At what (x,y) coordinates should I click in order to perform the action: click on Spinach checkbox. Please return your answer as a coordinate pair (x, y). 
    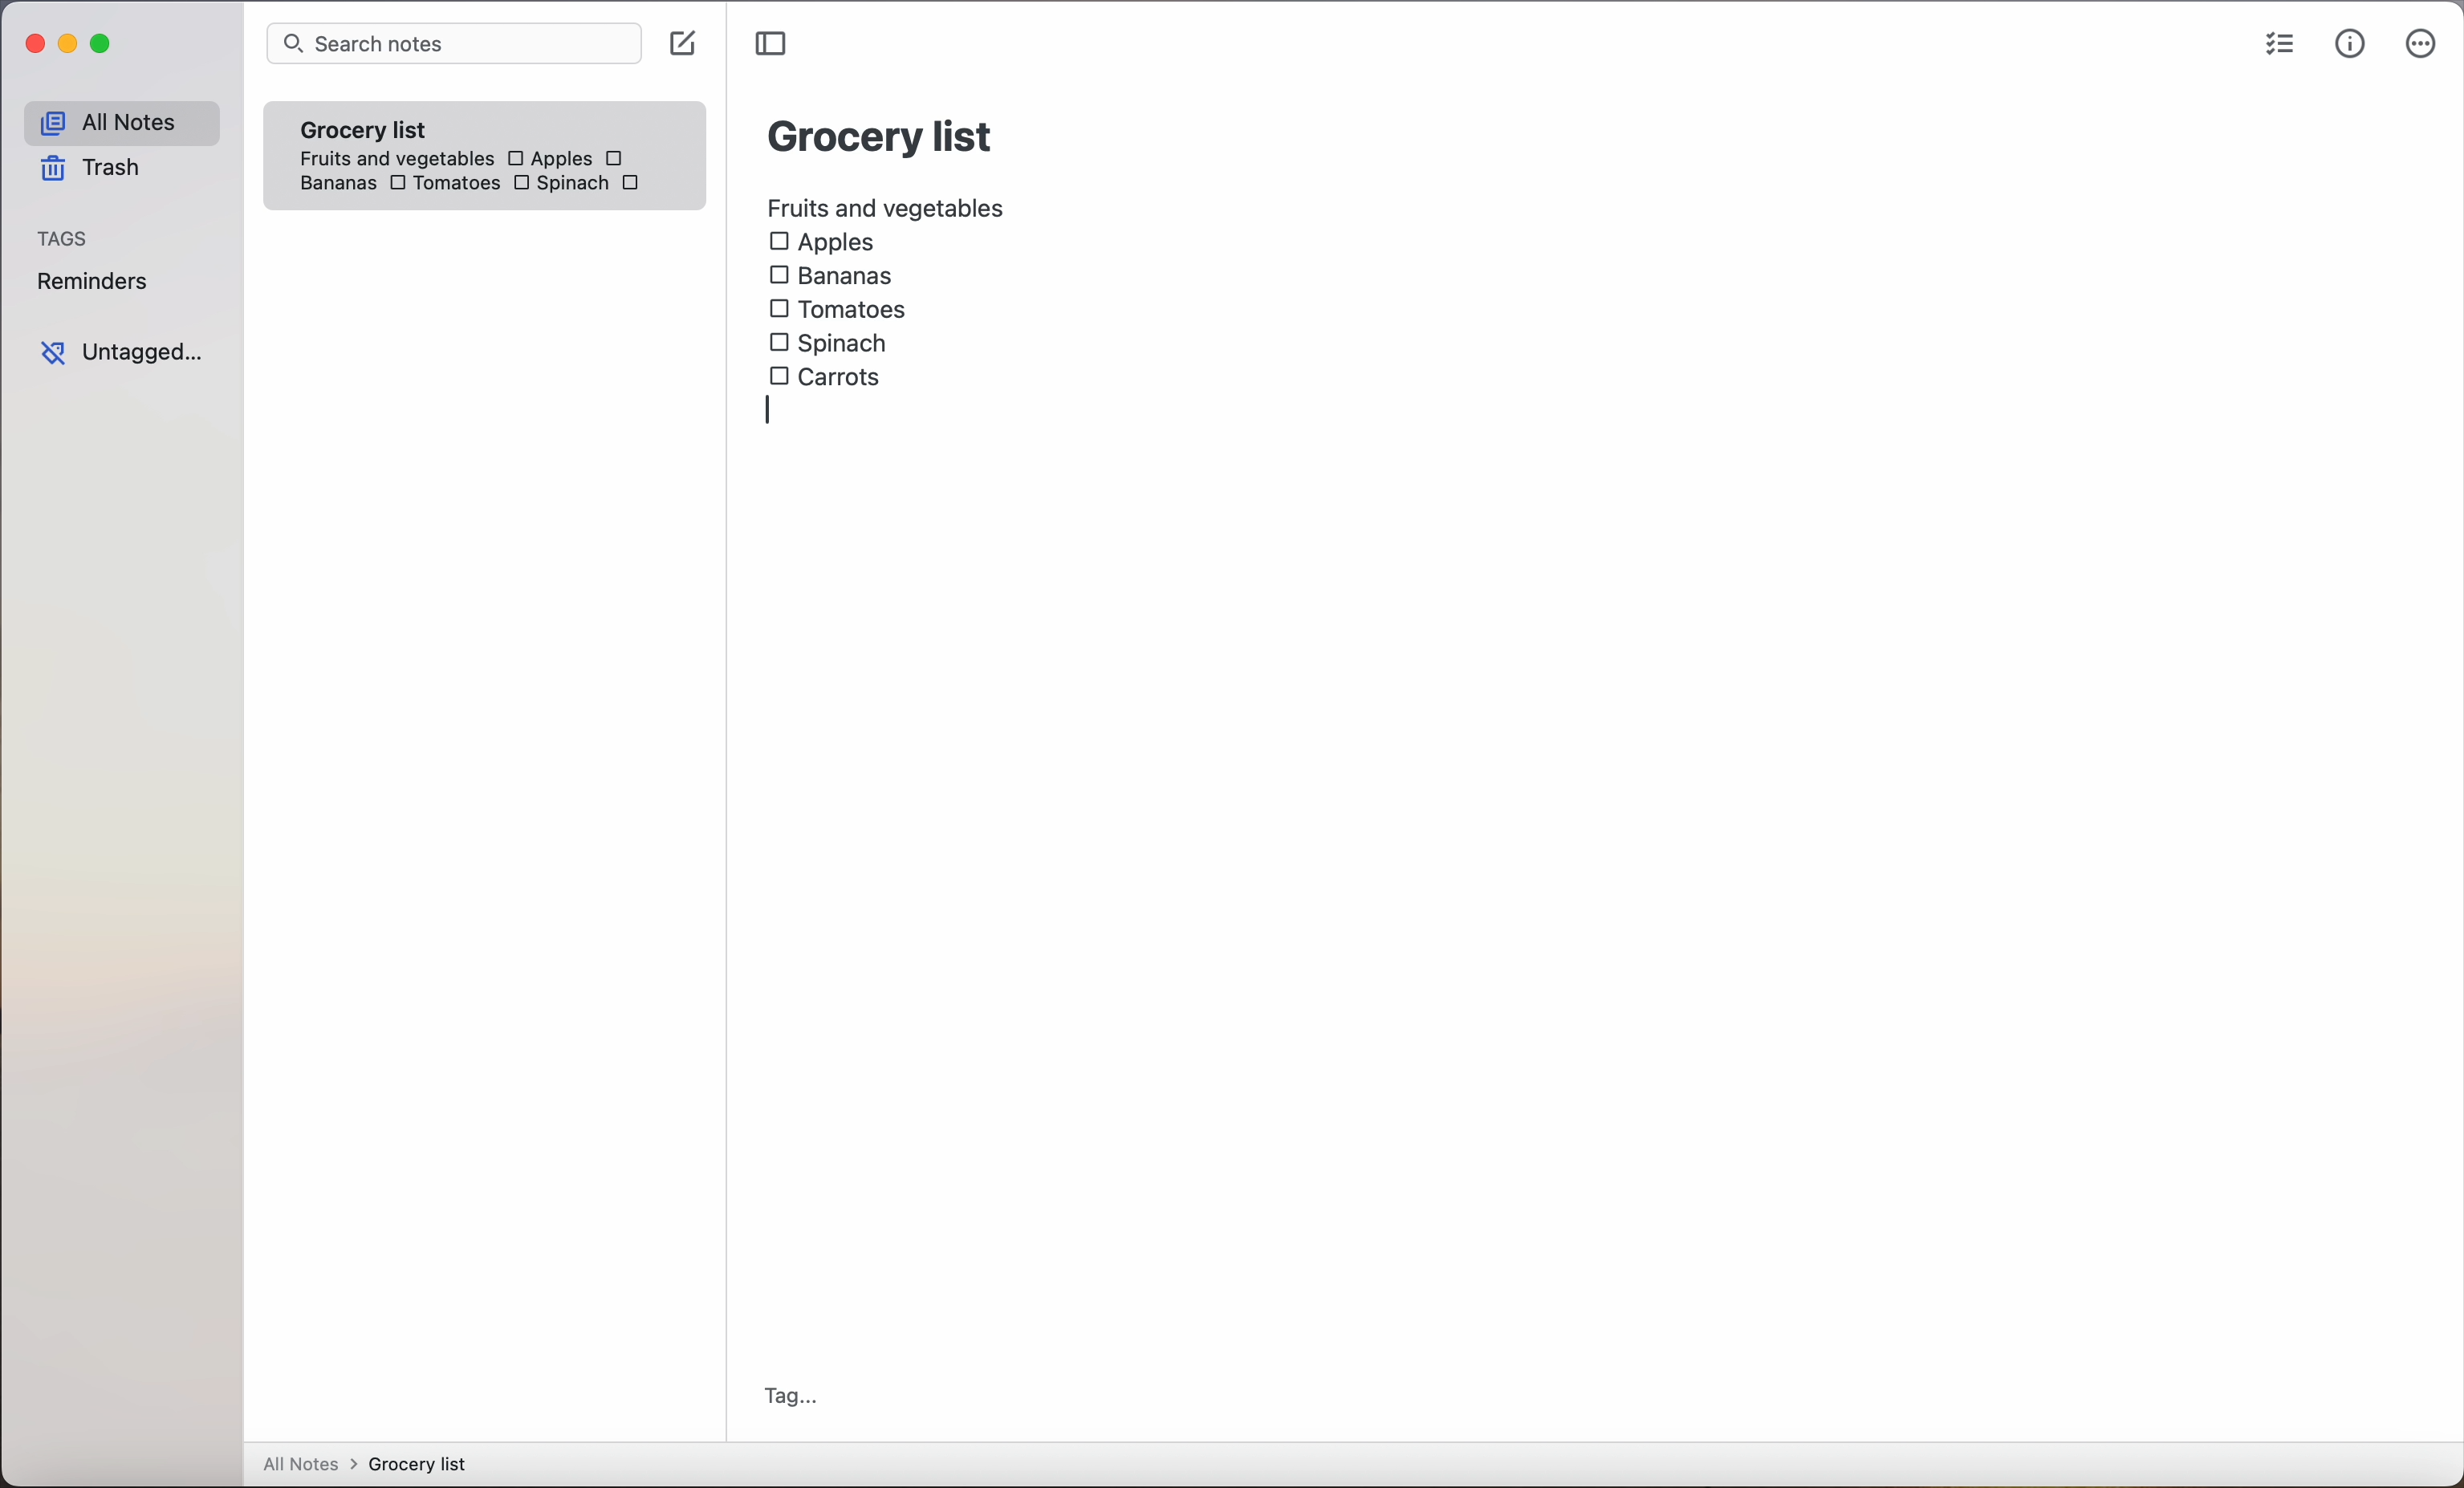
    Looking at the image, I should click on (559, 186).